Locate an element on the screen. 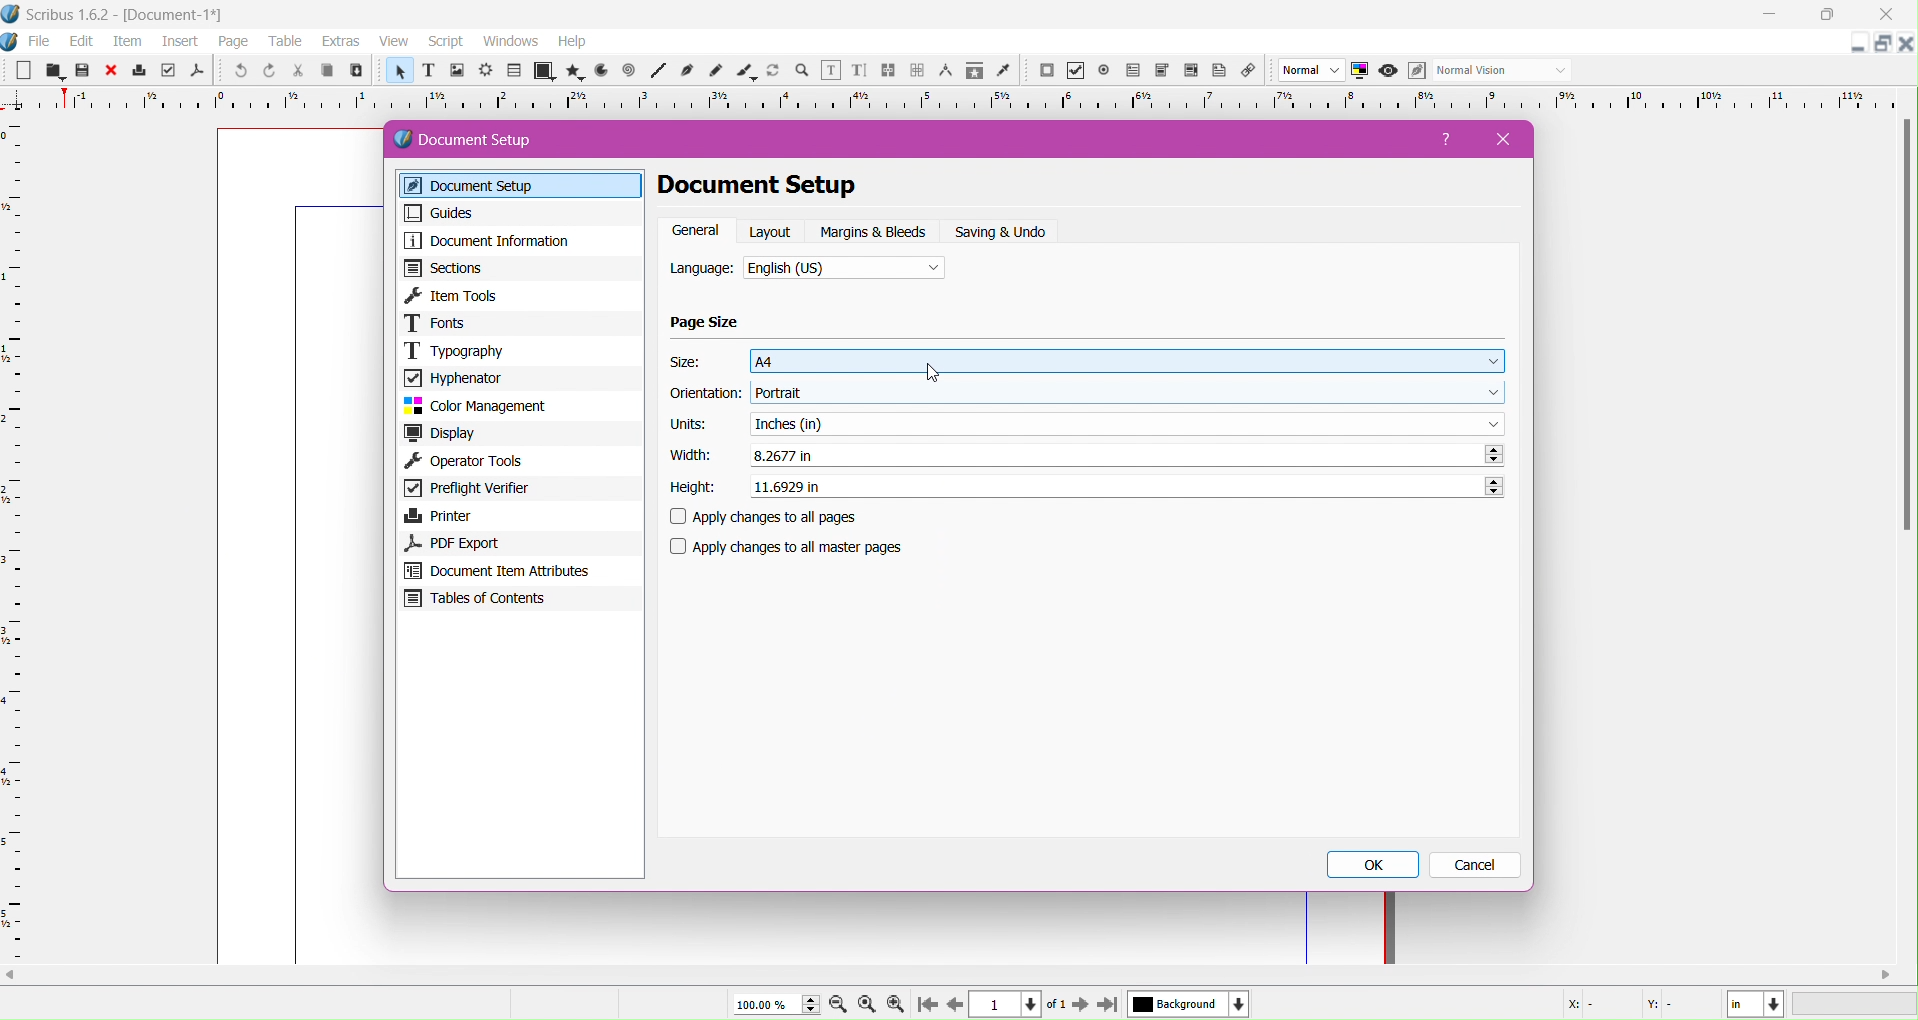  go to last page is located at coordinates (1107, 1006).